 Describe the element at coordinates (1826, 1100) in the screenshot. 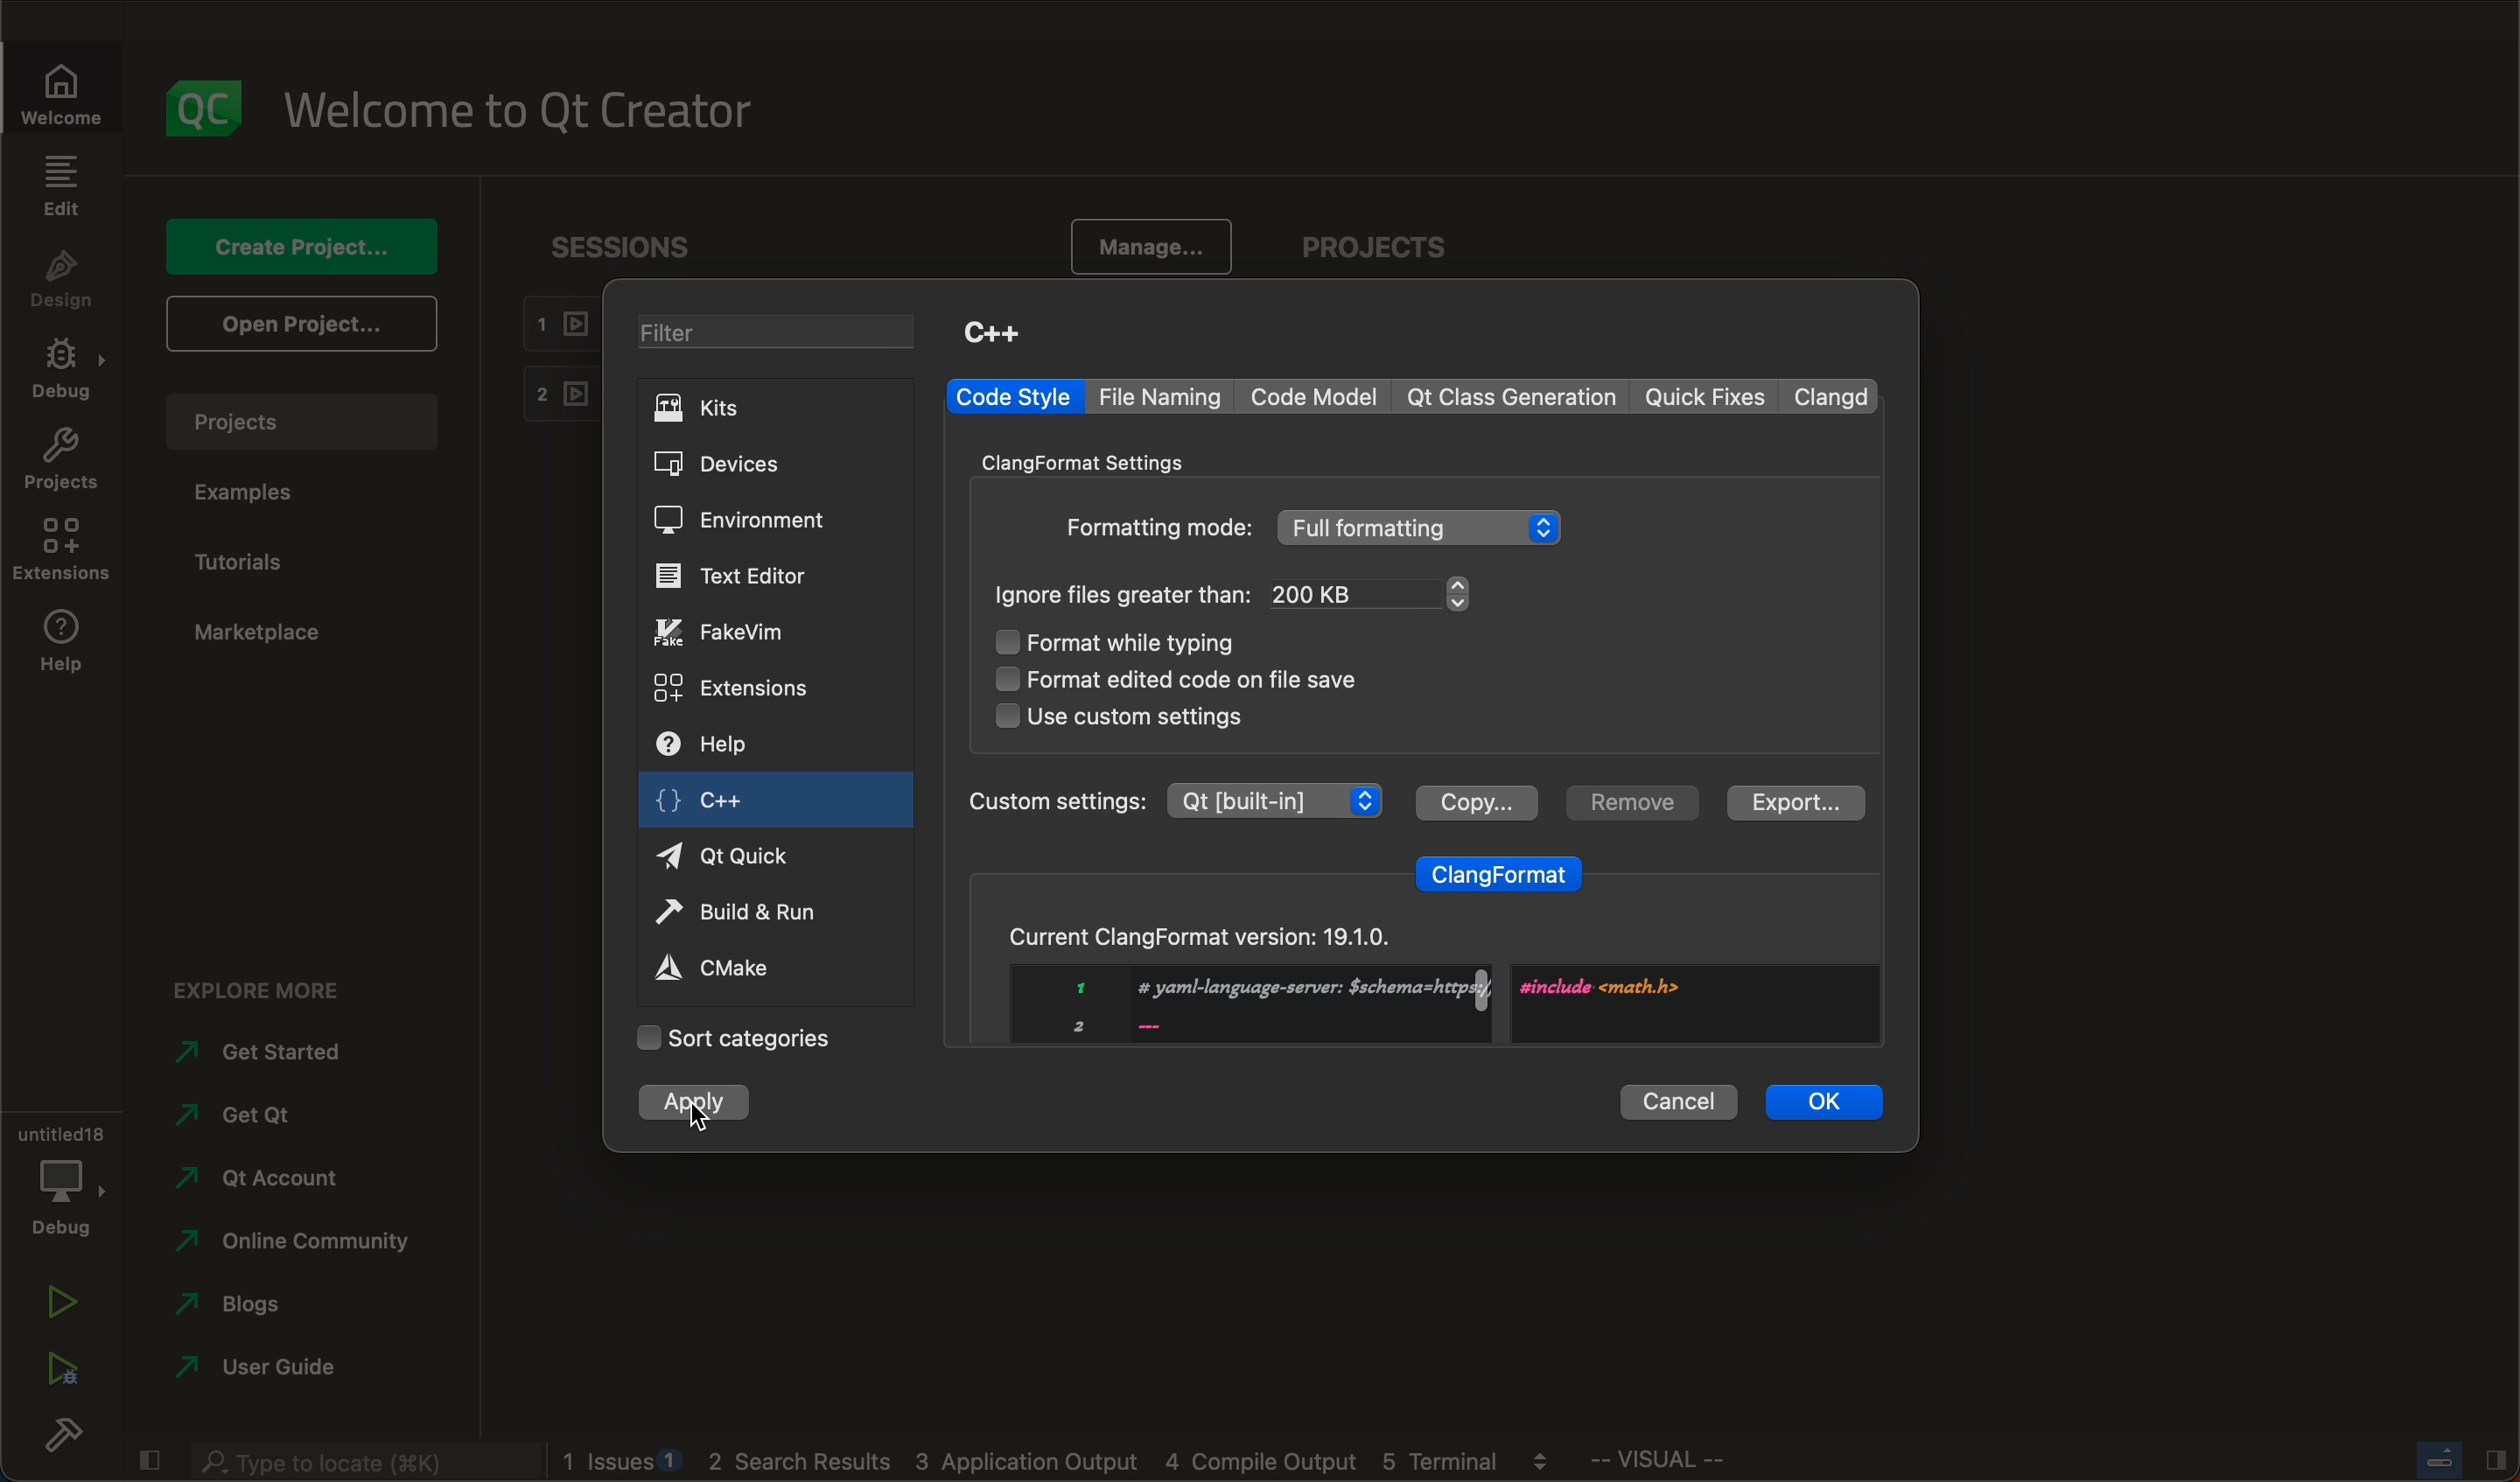

I see `ok` at that location.